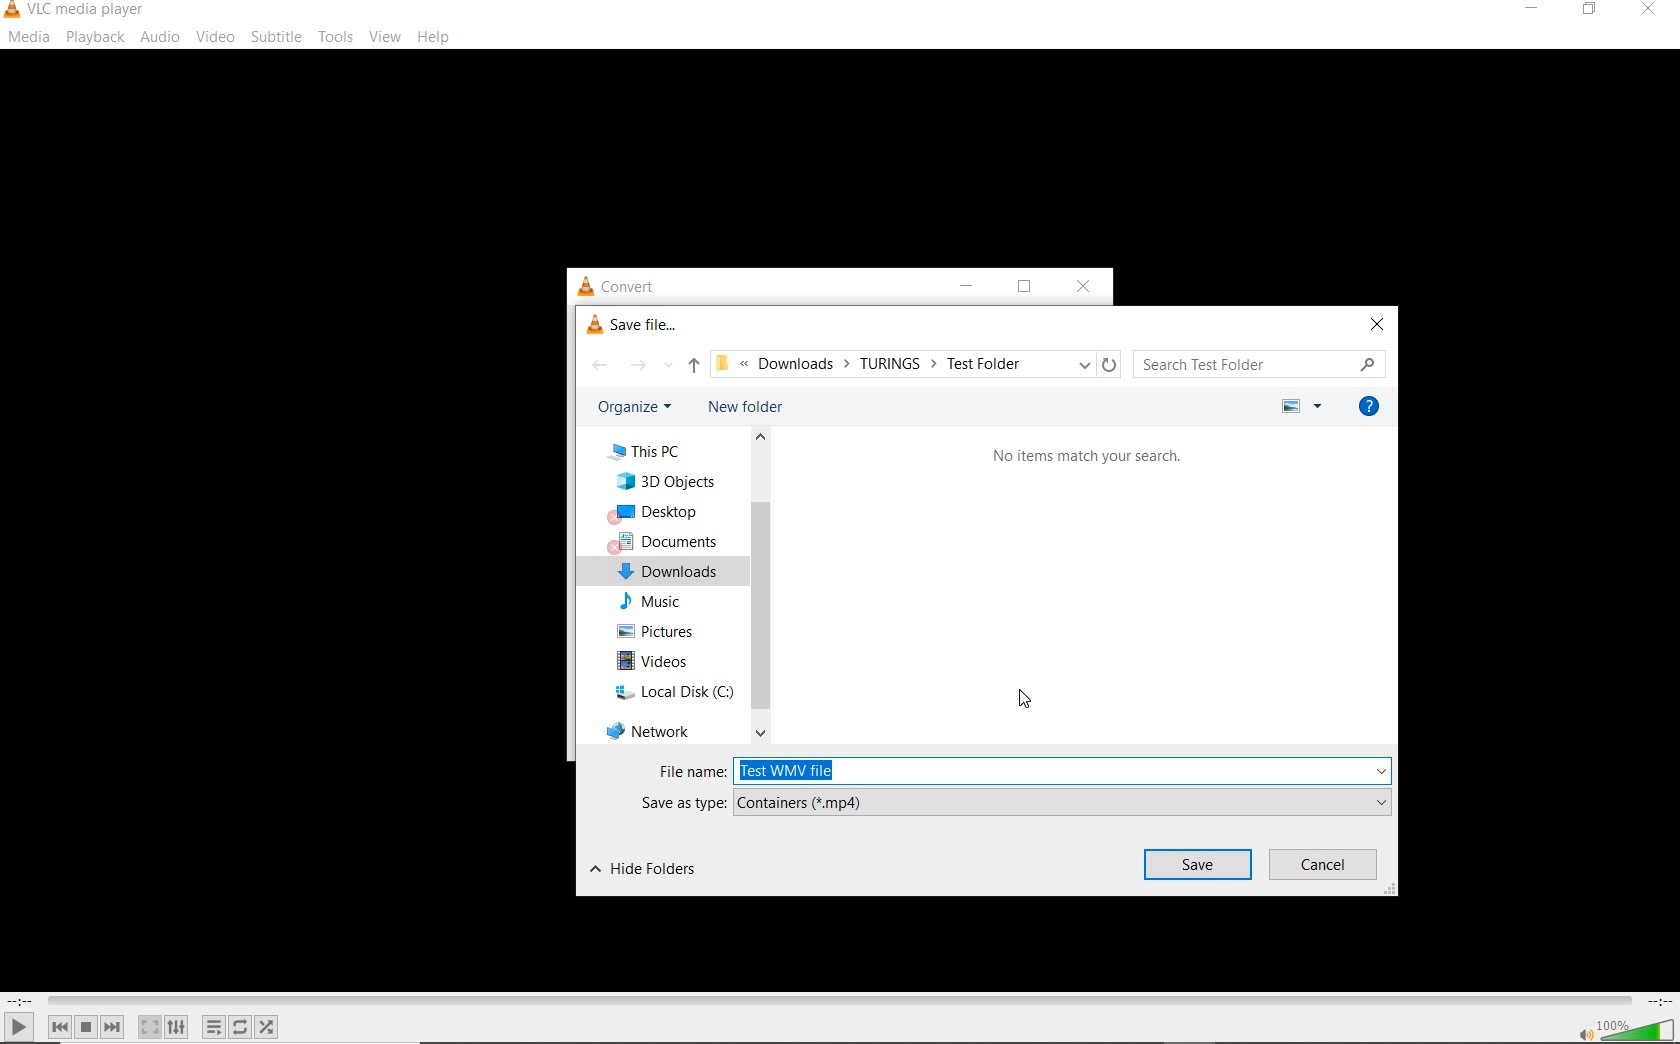 The image size is (1680, 1044). I want to click on volume, so click(1638, 1028).